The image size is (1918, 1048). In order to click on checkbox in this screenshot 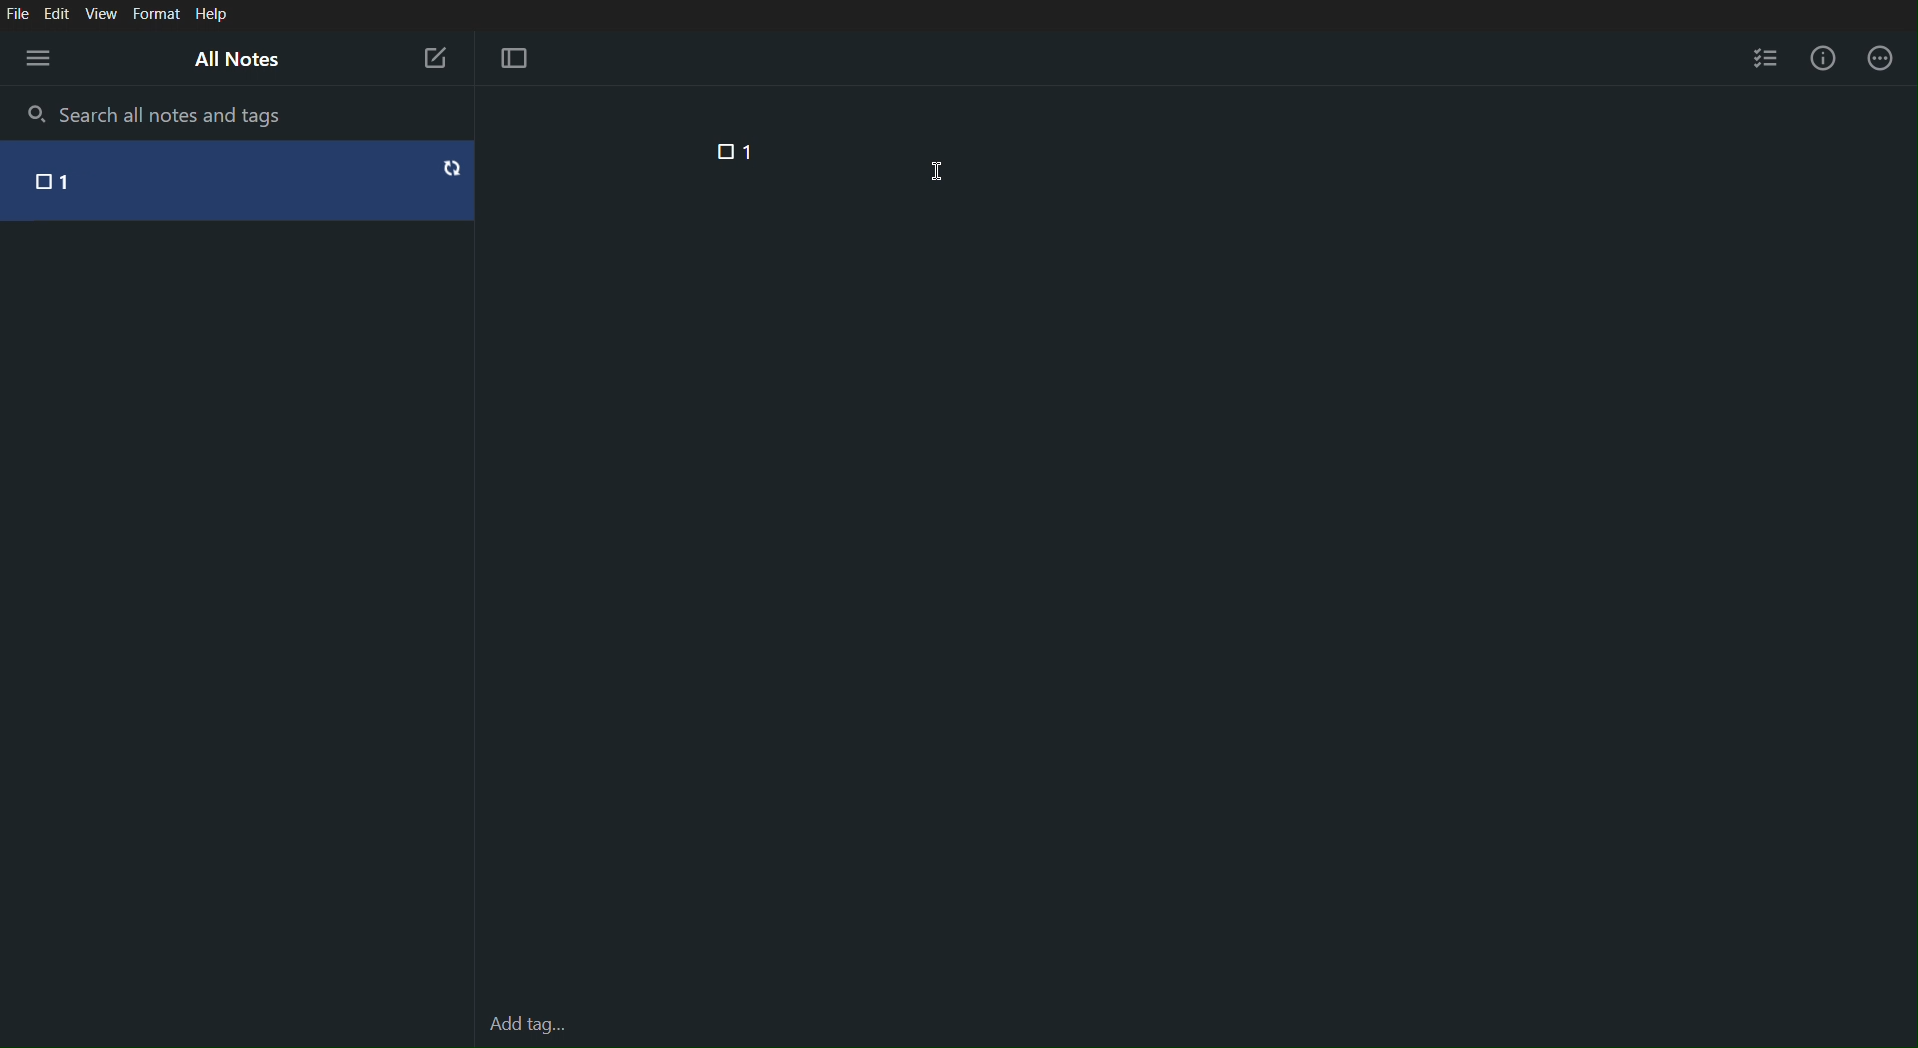, I will do `click(37, 182)`.